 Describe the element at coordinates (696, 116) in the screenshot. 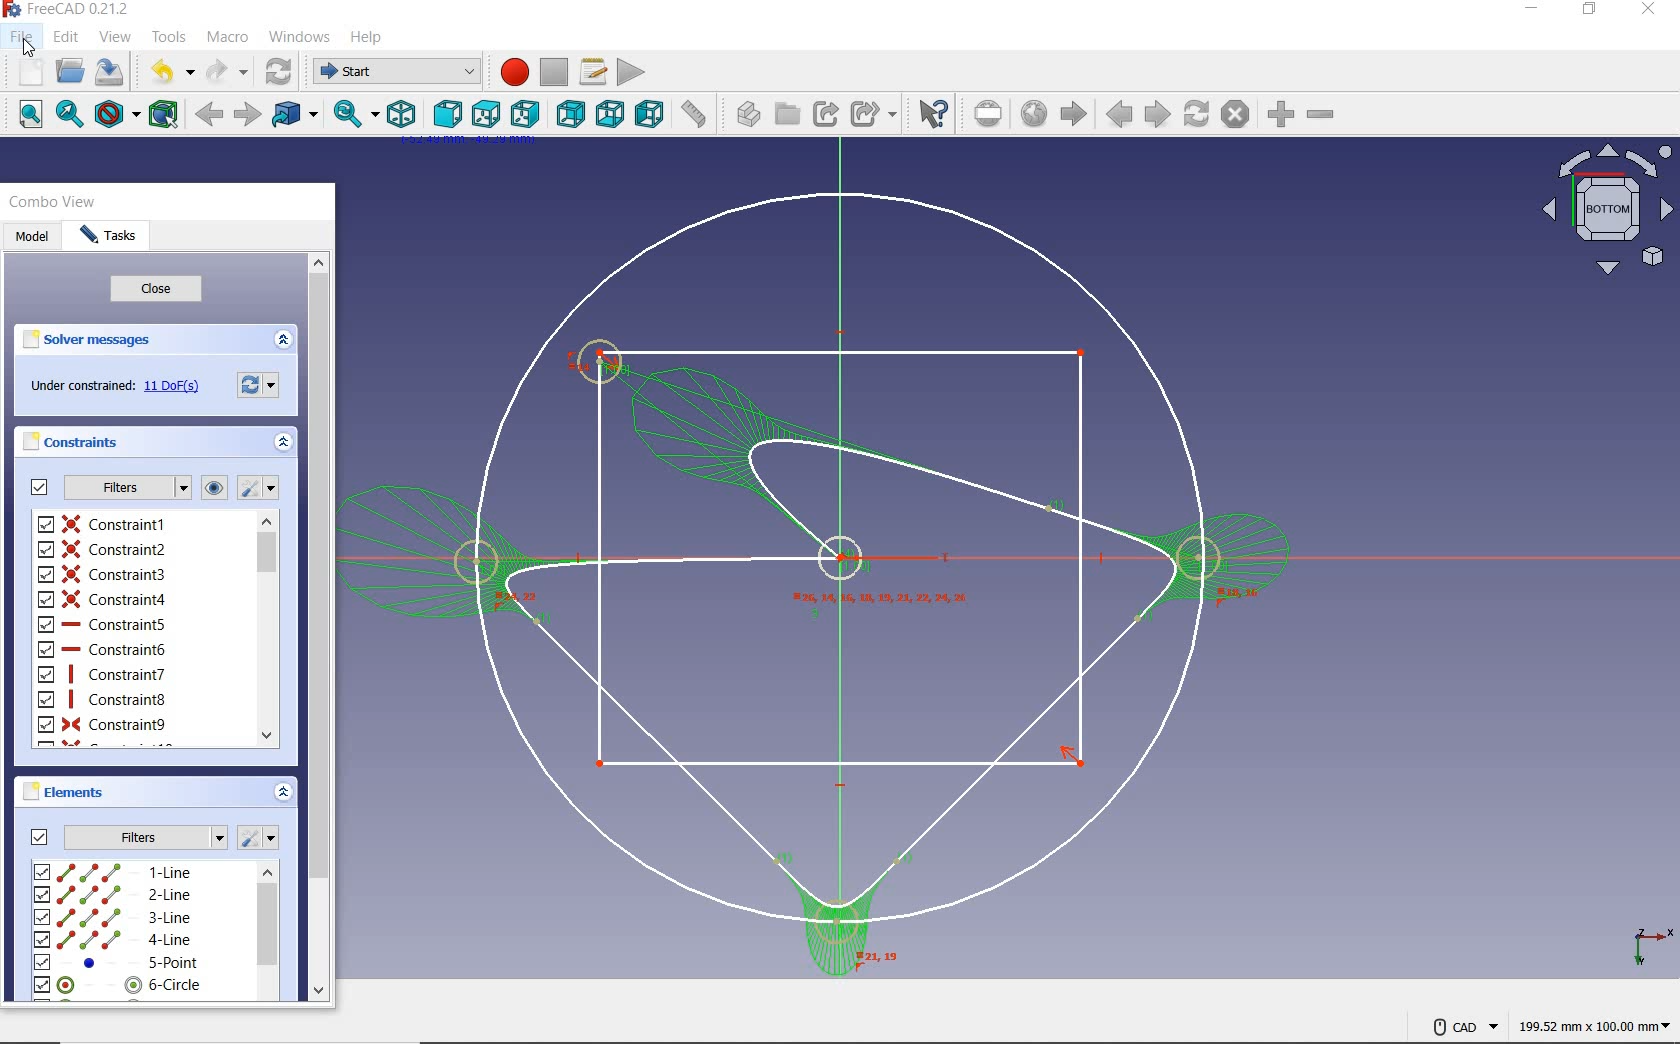

I see `measure distance` at that location.